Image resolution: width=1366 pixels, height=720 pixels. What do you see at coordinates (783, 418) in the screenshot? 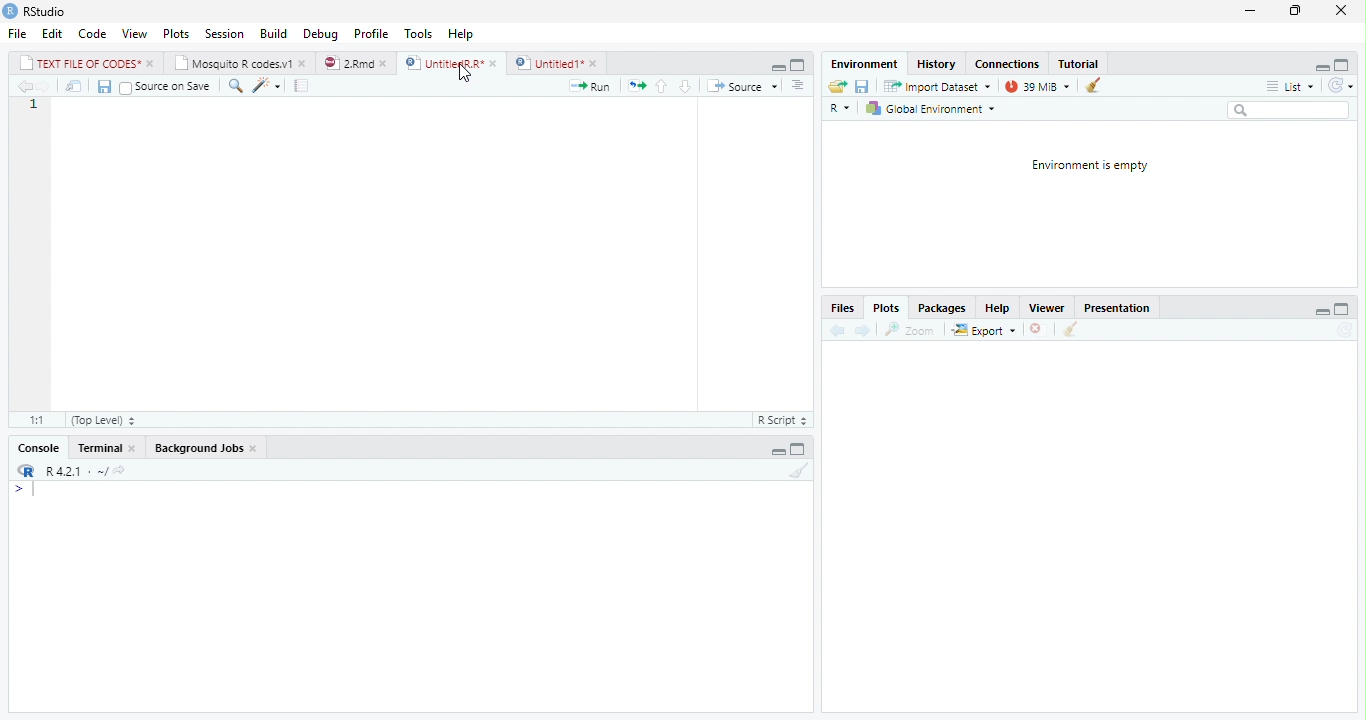
I see `R Script` at bounding box center [783, 418].